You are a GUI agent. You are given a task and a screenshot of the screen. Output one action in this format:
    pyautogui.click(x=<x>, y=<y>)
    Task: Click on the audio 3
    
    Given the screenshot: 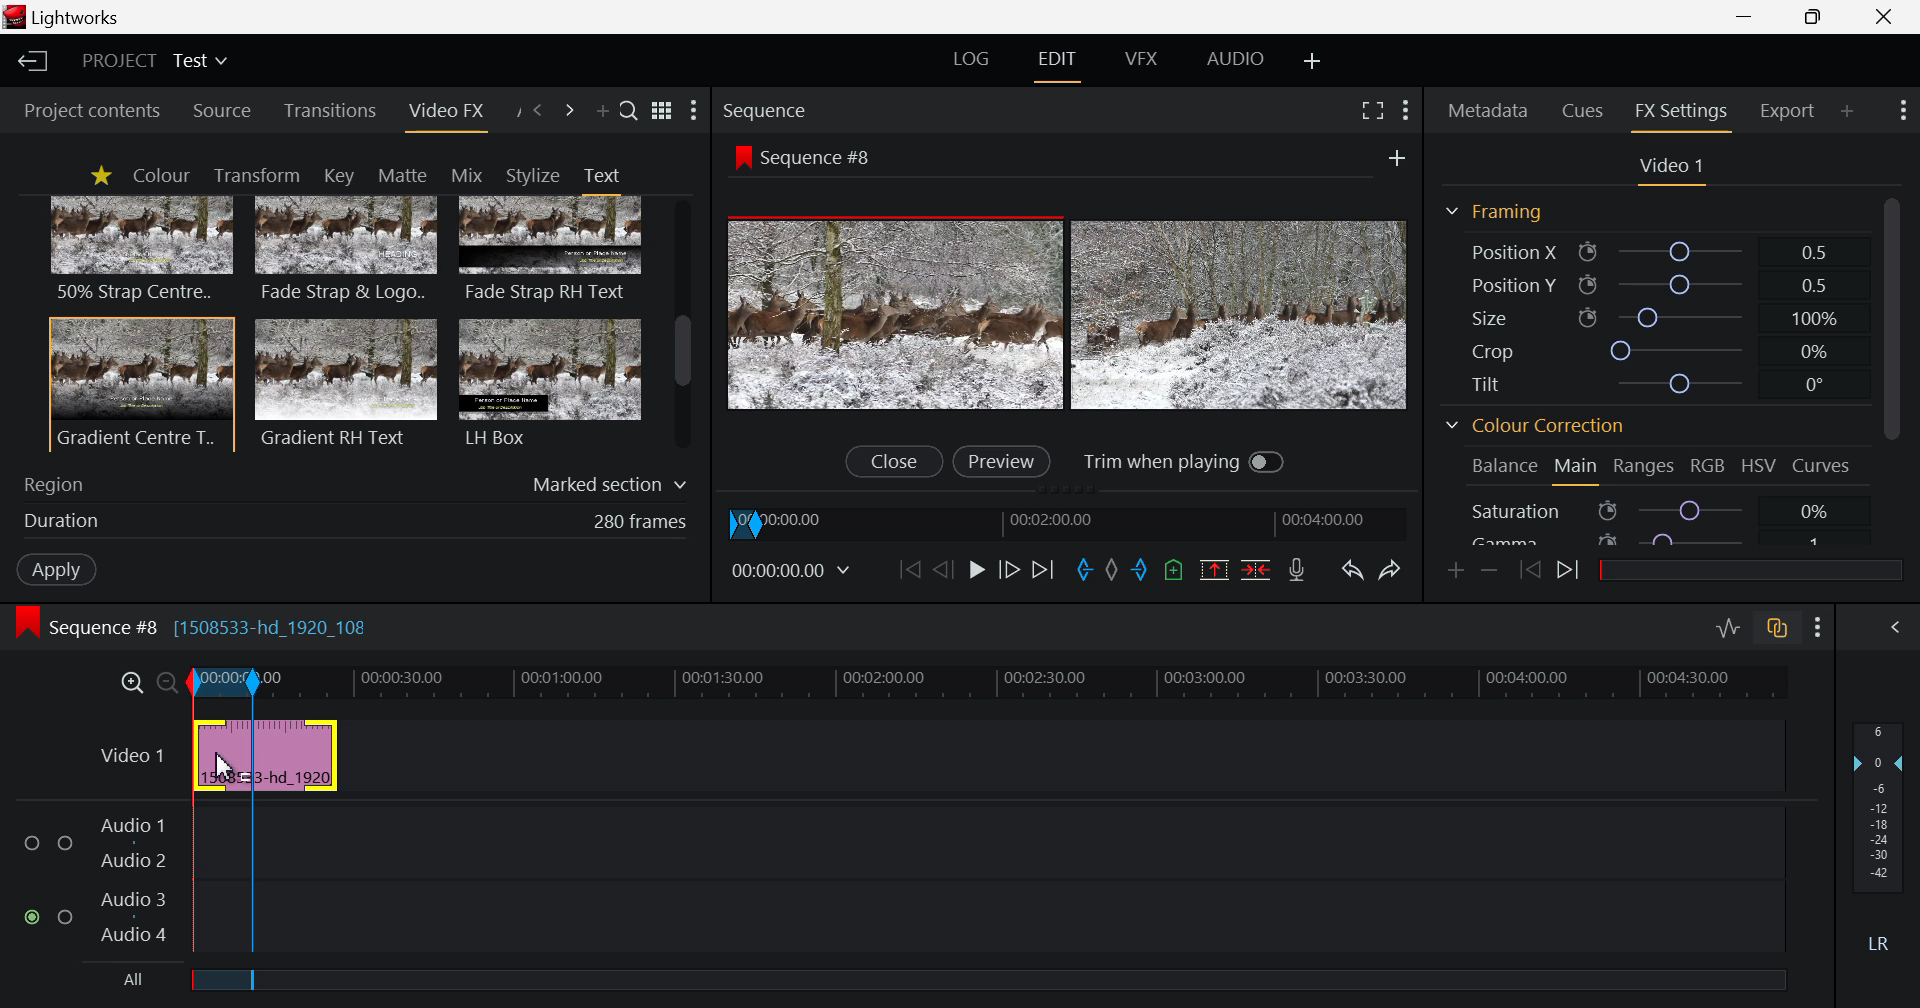 What is the action you would take?
    pyautogui.click(x=127, y=897)
    